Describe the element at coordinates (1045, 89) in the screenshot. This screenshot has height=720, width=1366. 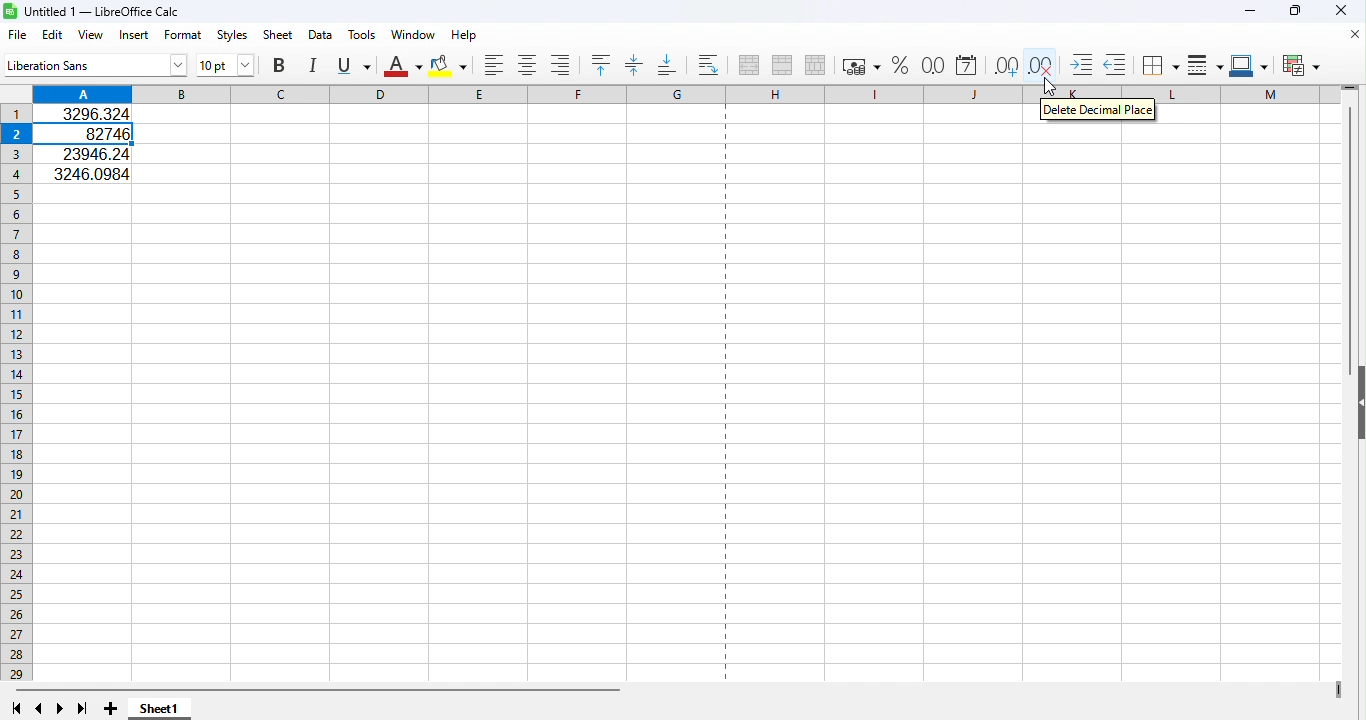
I see `Cursor` at that location.